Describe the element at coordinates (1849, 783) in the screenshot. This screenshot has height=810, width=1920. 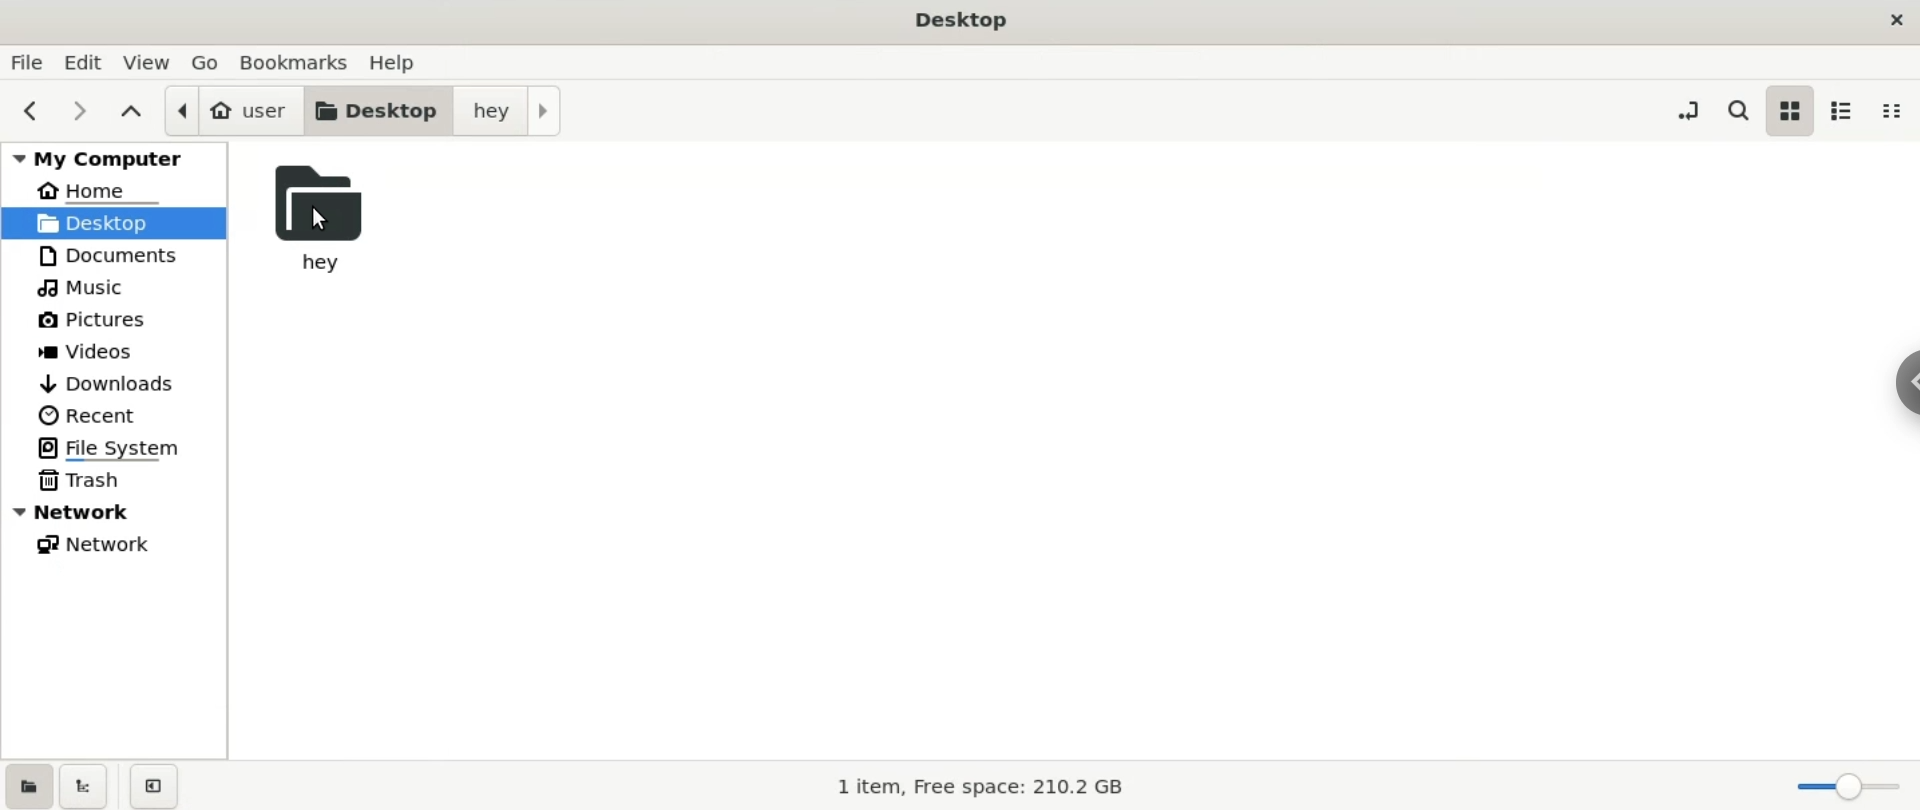
I see `zoom` at that location.